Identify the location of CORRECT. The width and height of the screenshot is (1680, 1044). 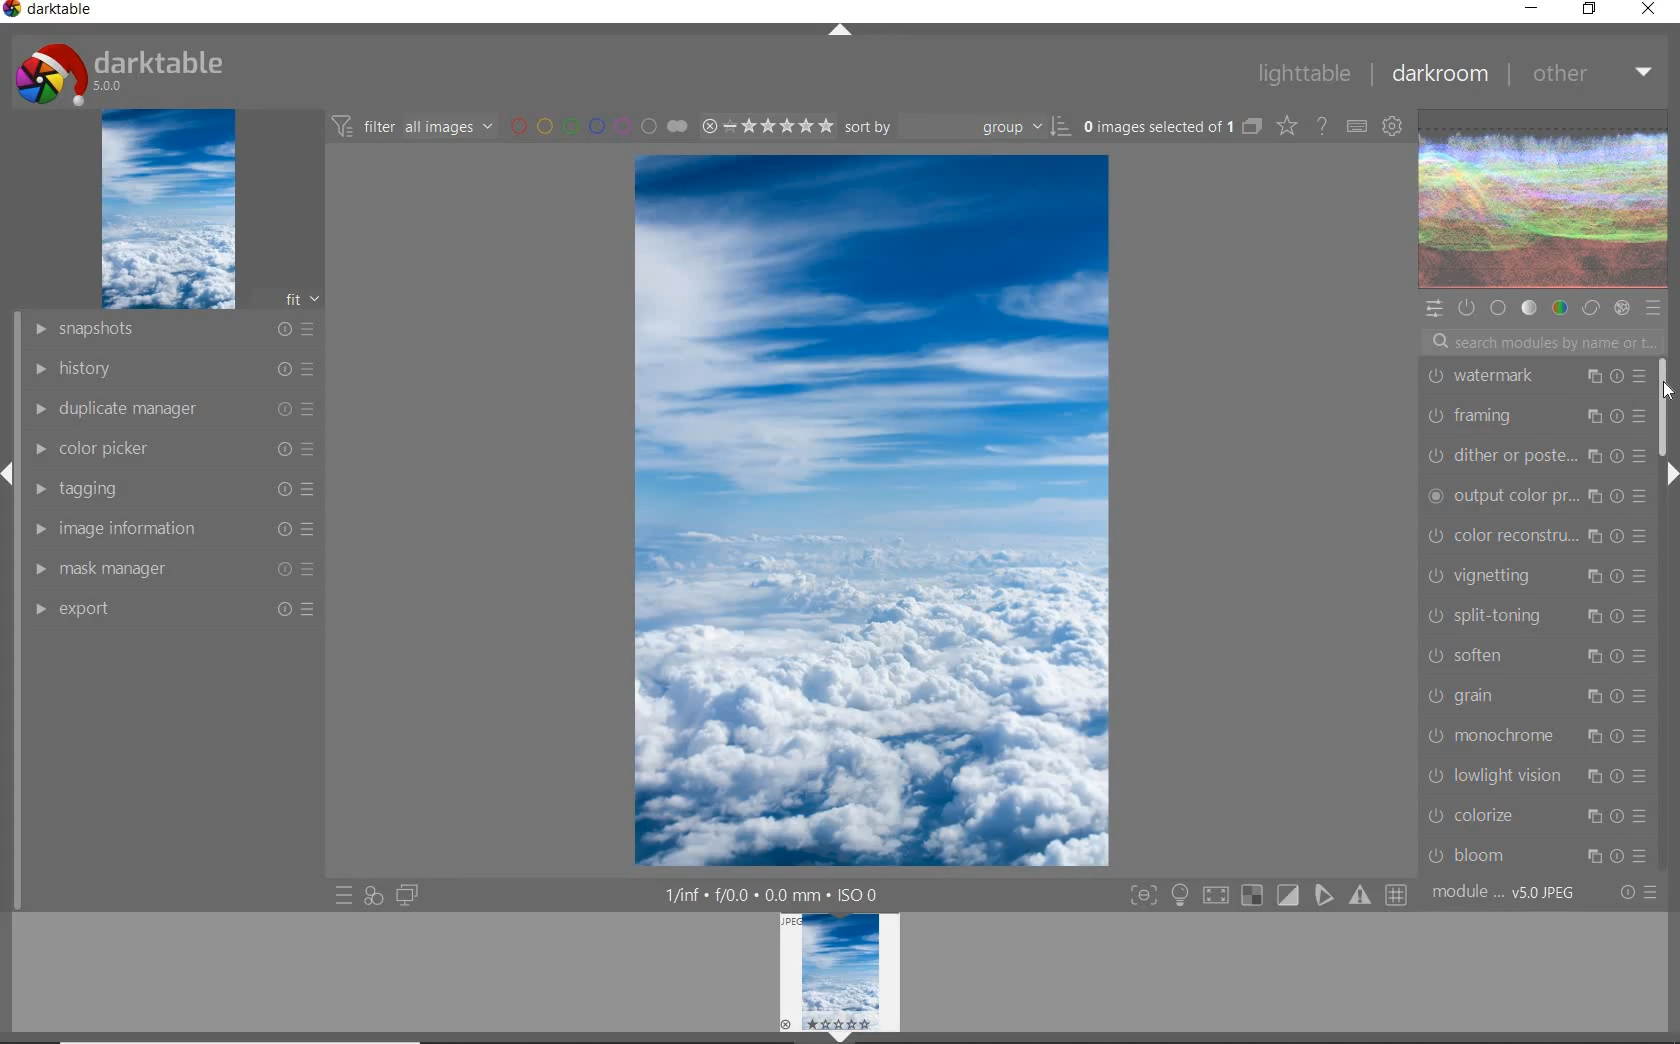
(1590, 307).